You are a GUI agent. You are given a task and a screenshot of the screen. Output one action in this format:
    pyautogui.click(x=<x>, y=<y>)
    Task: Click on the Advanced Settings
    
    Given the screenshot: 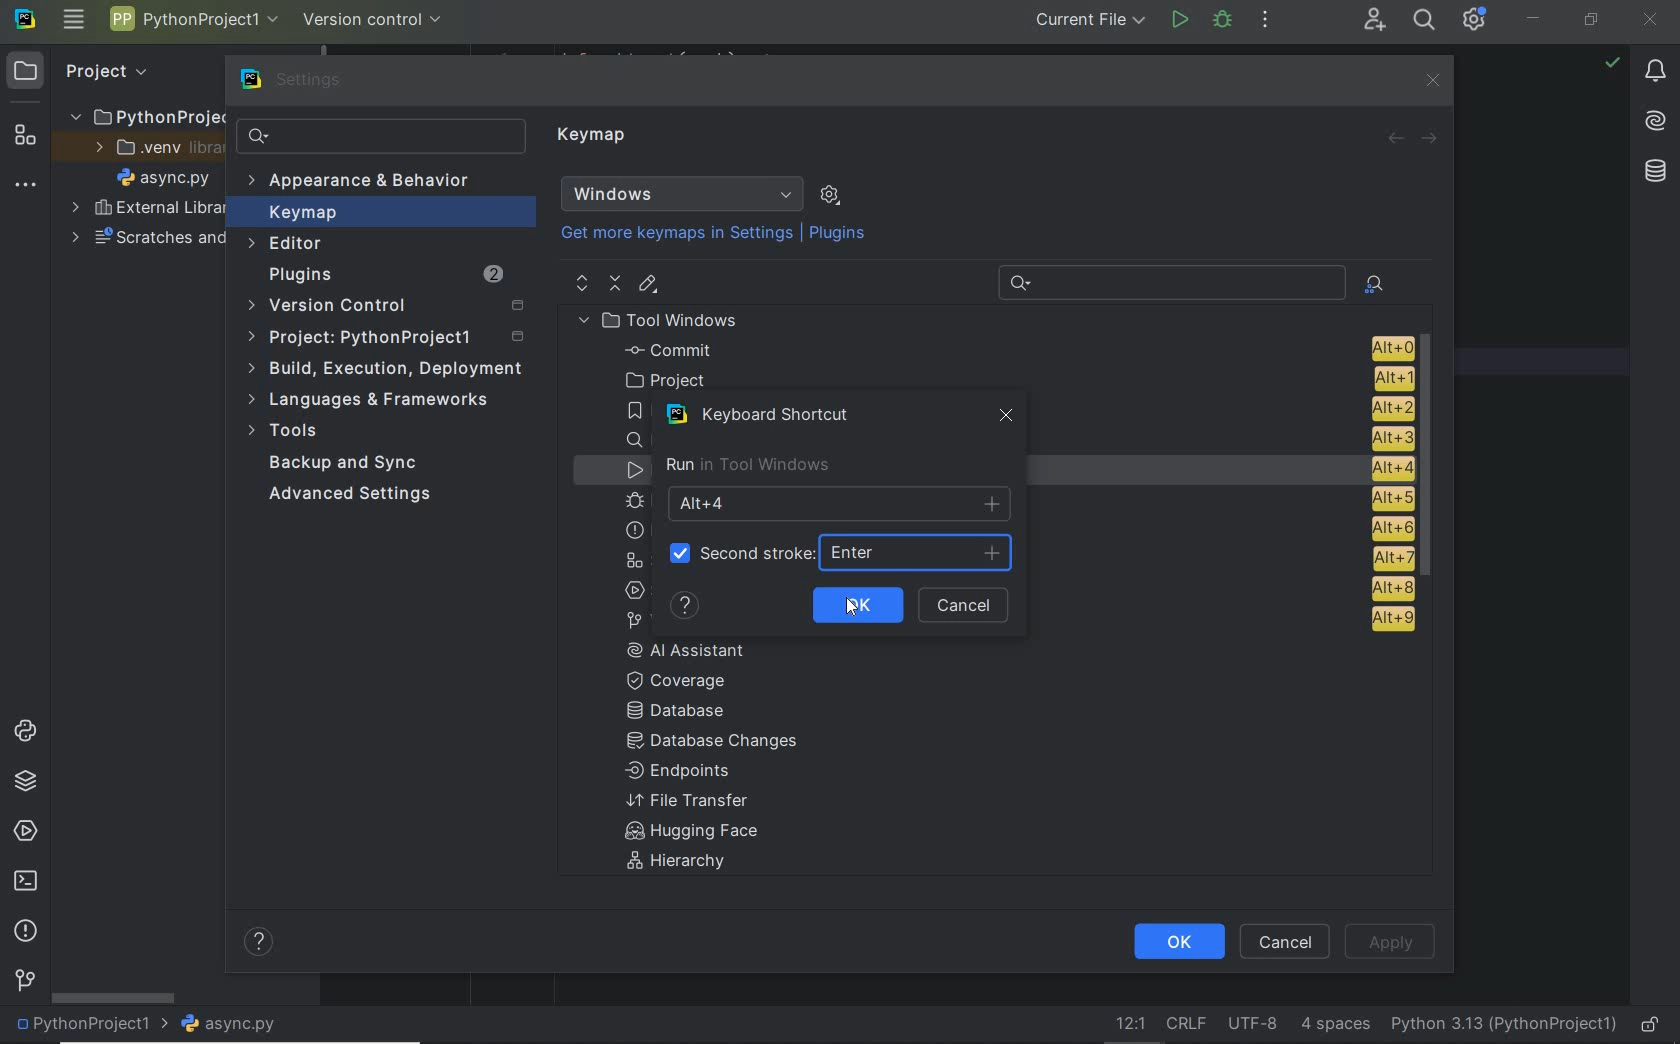 What is the action you would take?
    pyautogui.click(x=354, y=495)
    